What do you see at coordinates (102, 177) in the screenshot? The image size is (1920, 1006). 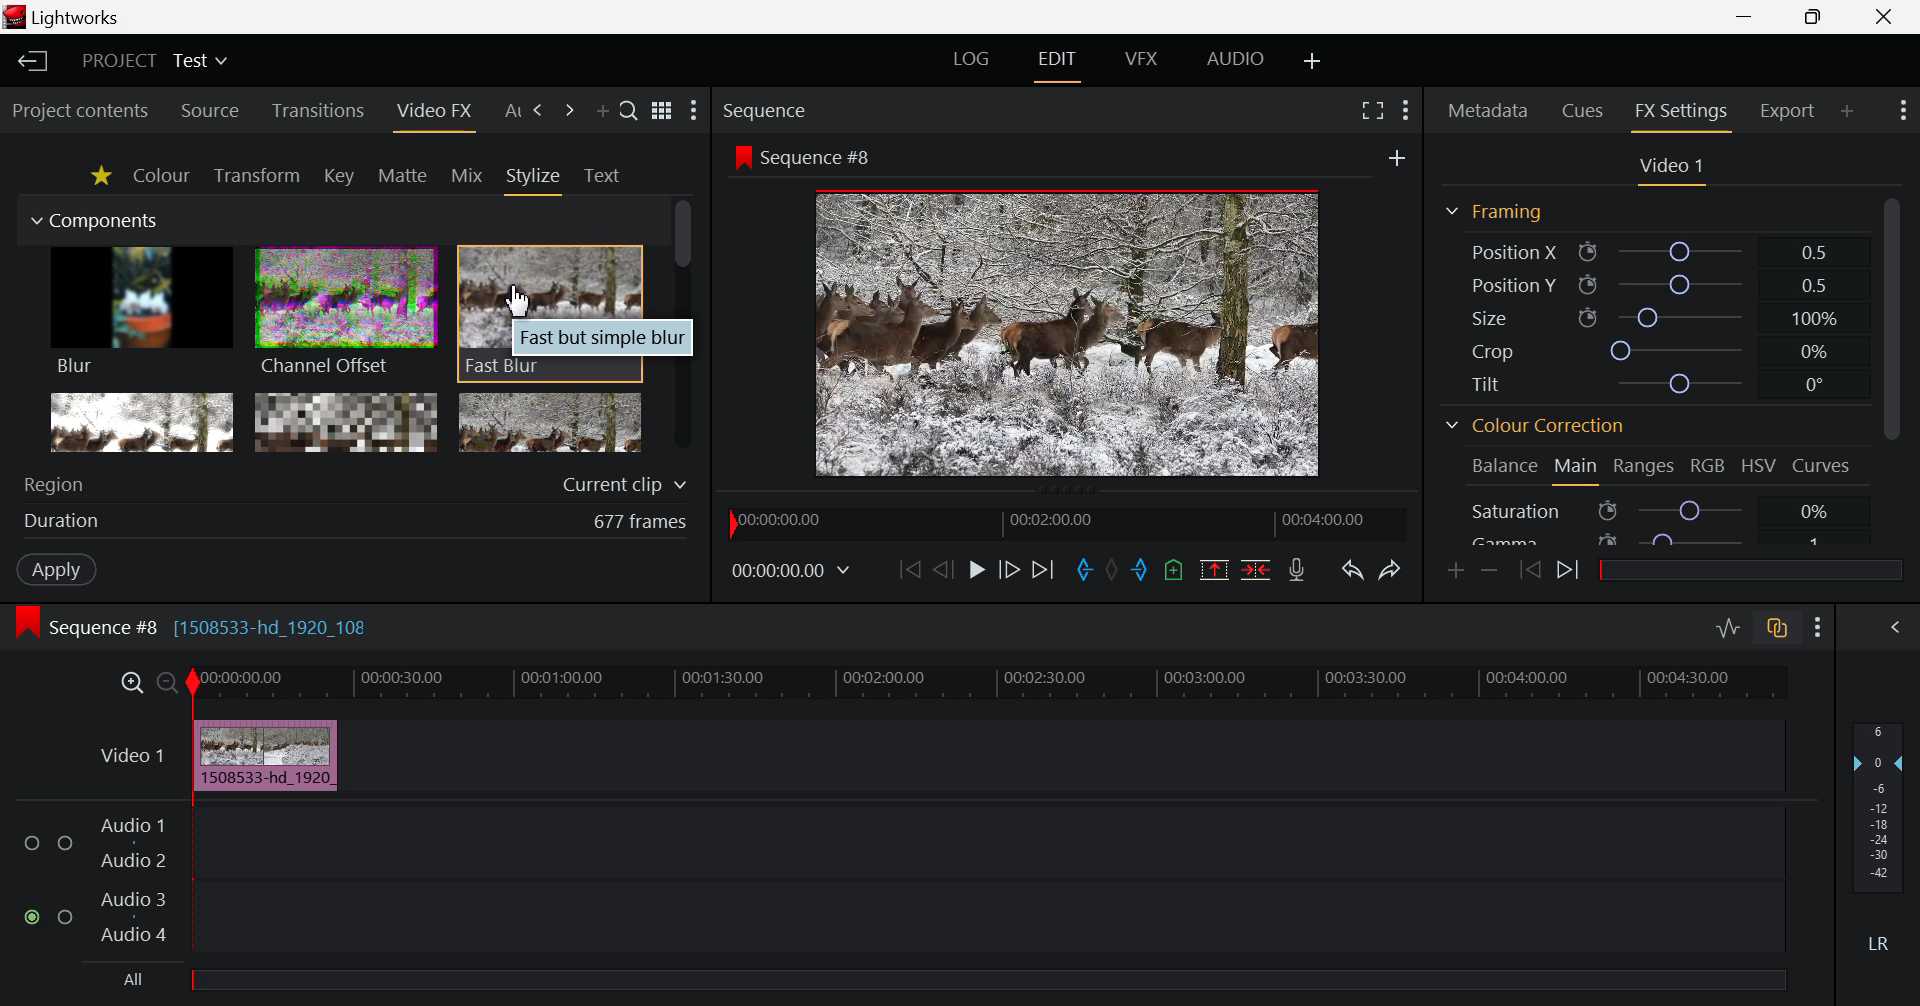 I see `Favorites` at bounding box center [102, 177].